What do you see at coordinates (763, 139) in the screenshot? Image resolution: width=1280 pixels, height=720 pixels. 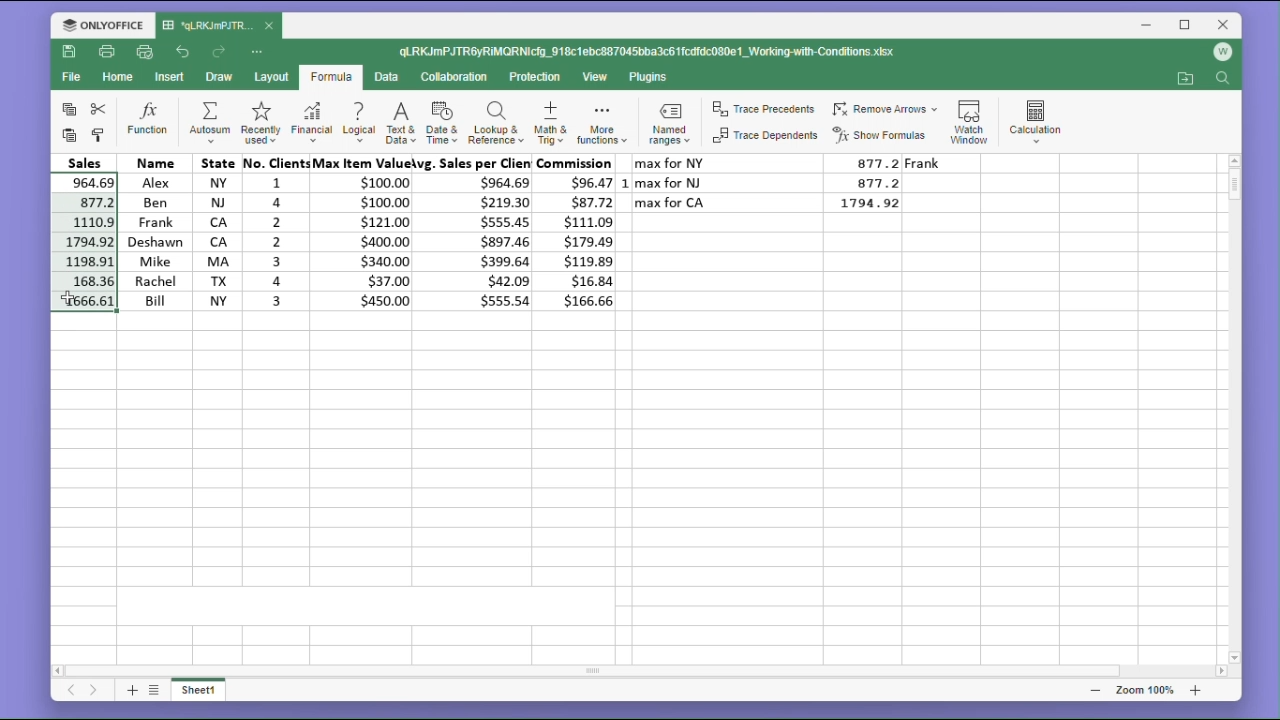 I see `trace dependents` at bounding box center [763, 139].